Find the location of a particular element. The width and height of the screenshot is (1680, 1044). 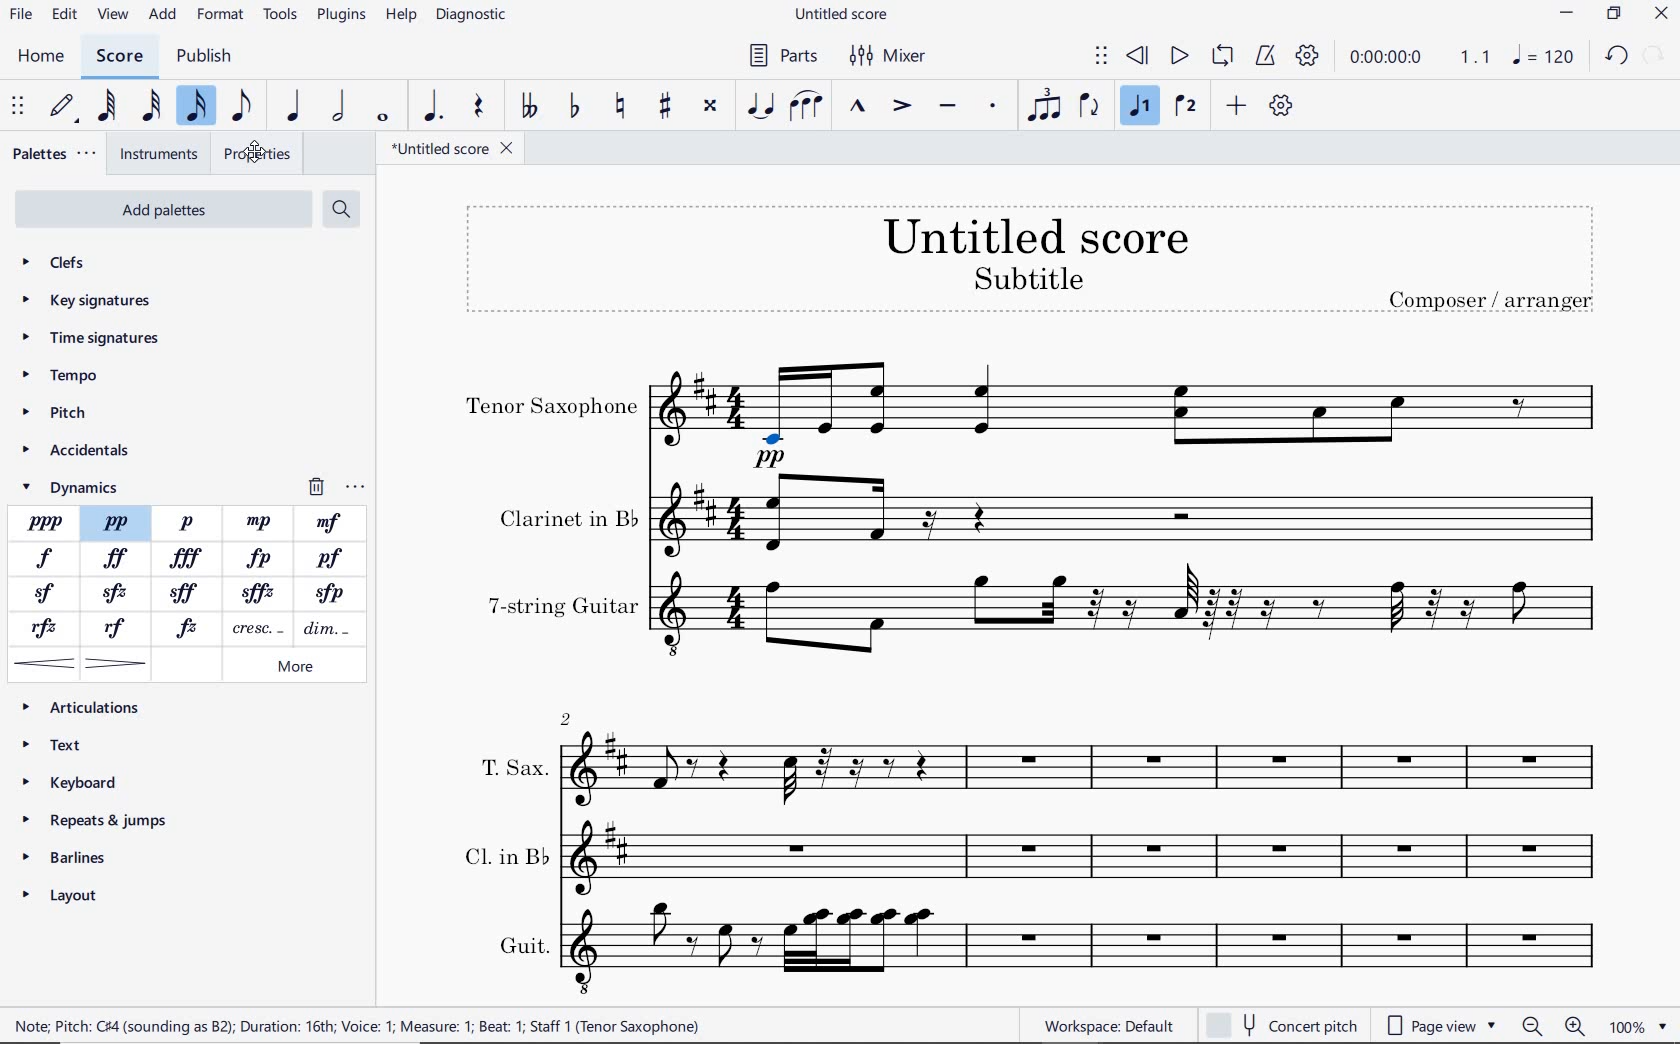

cursor is located at coordinates (257, 149).